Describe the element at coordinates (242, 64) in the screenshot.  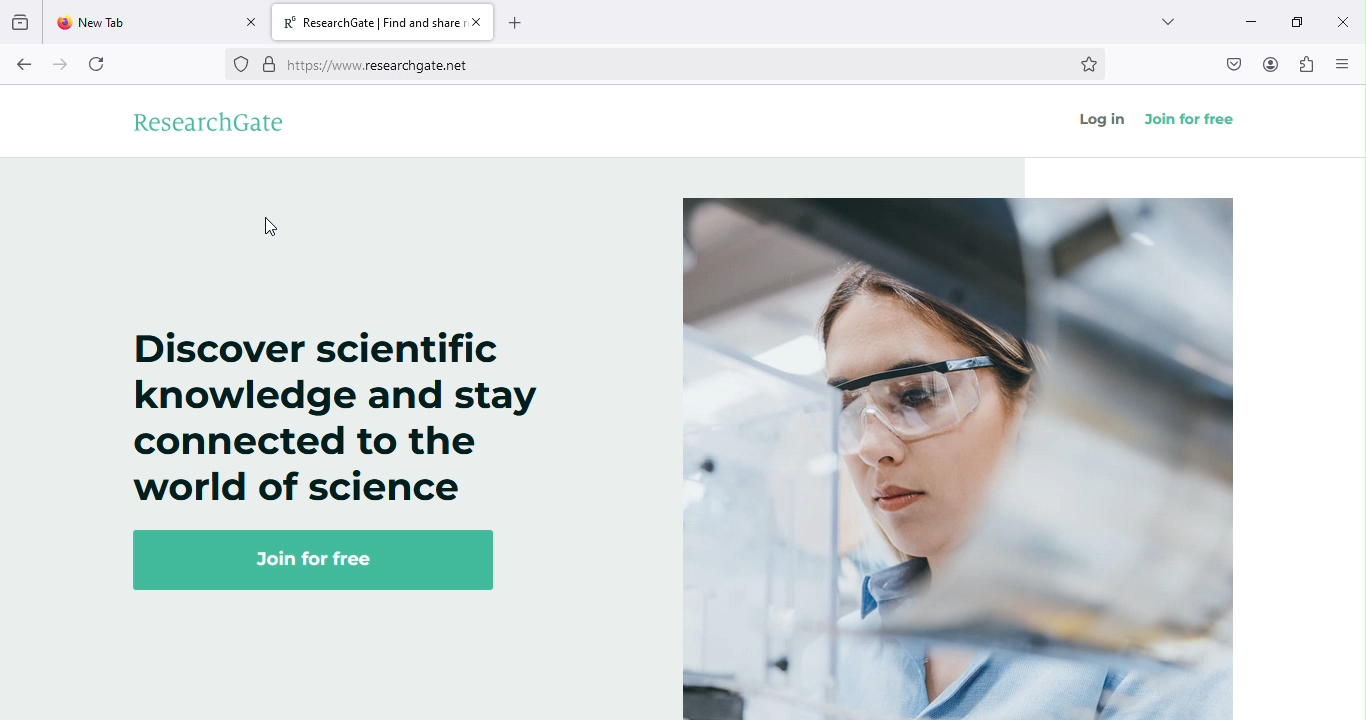
I see `no trackers` at that location.